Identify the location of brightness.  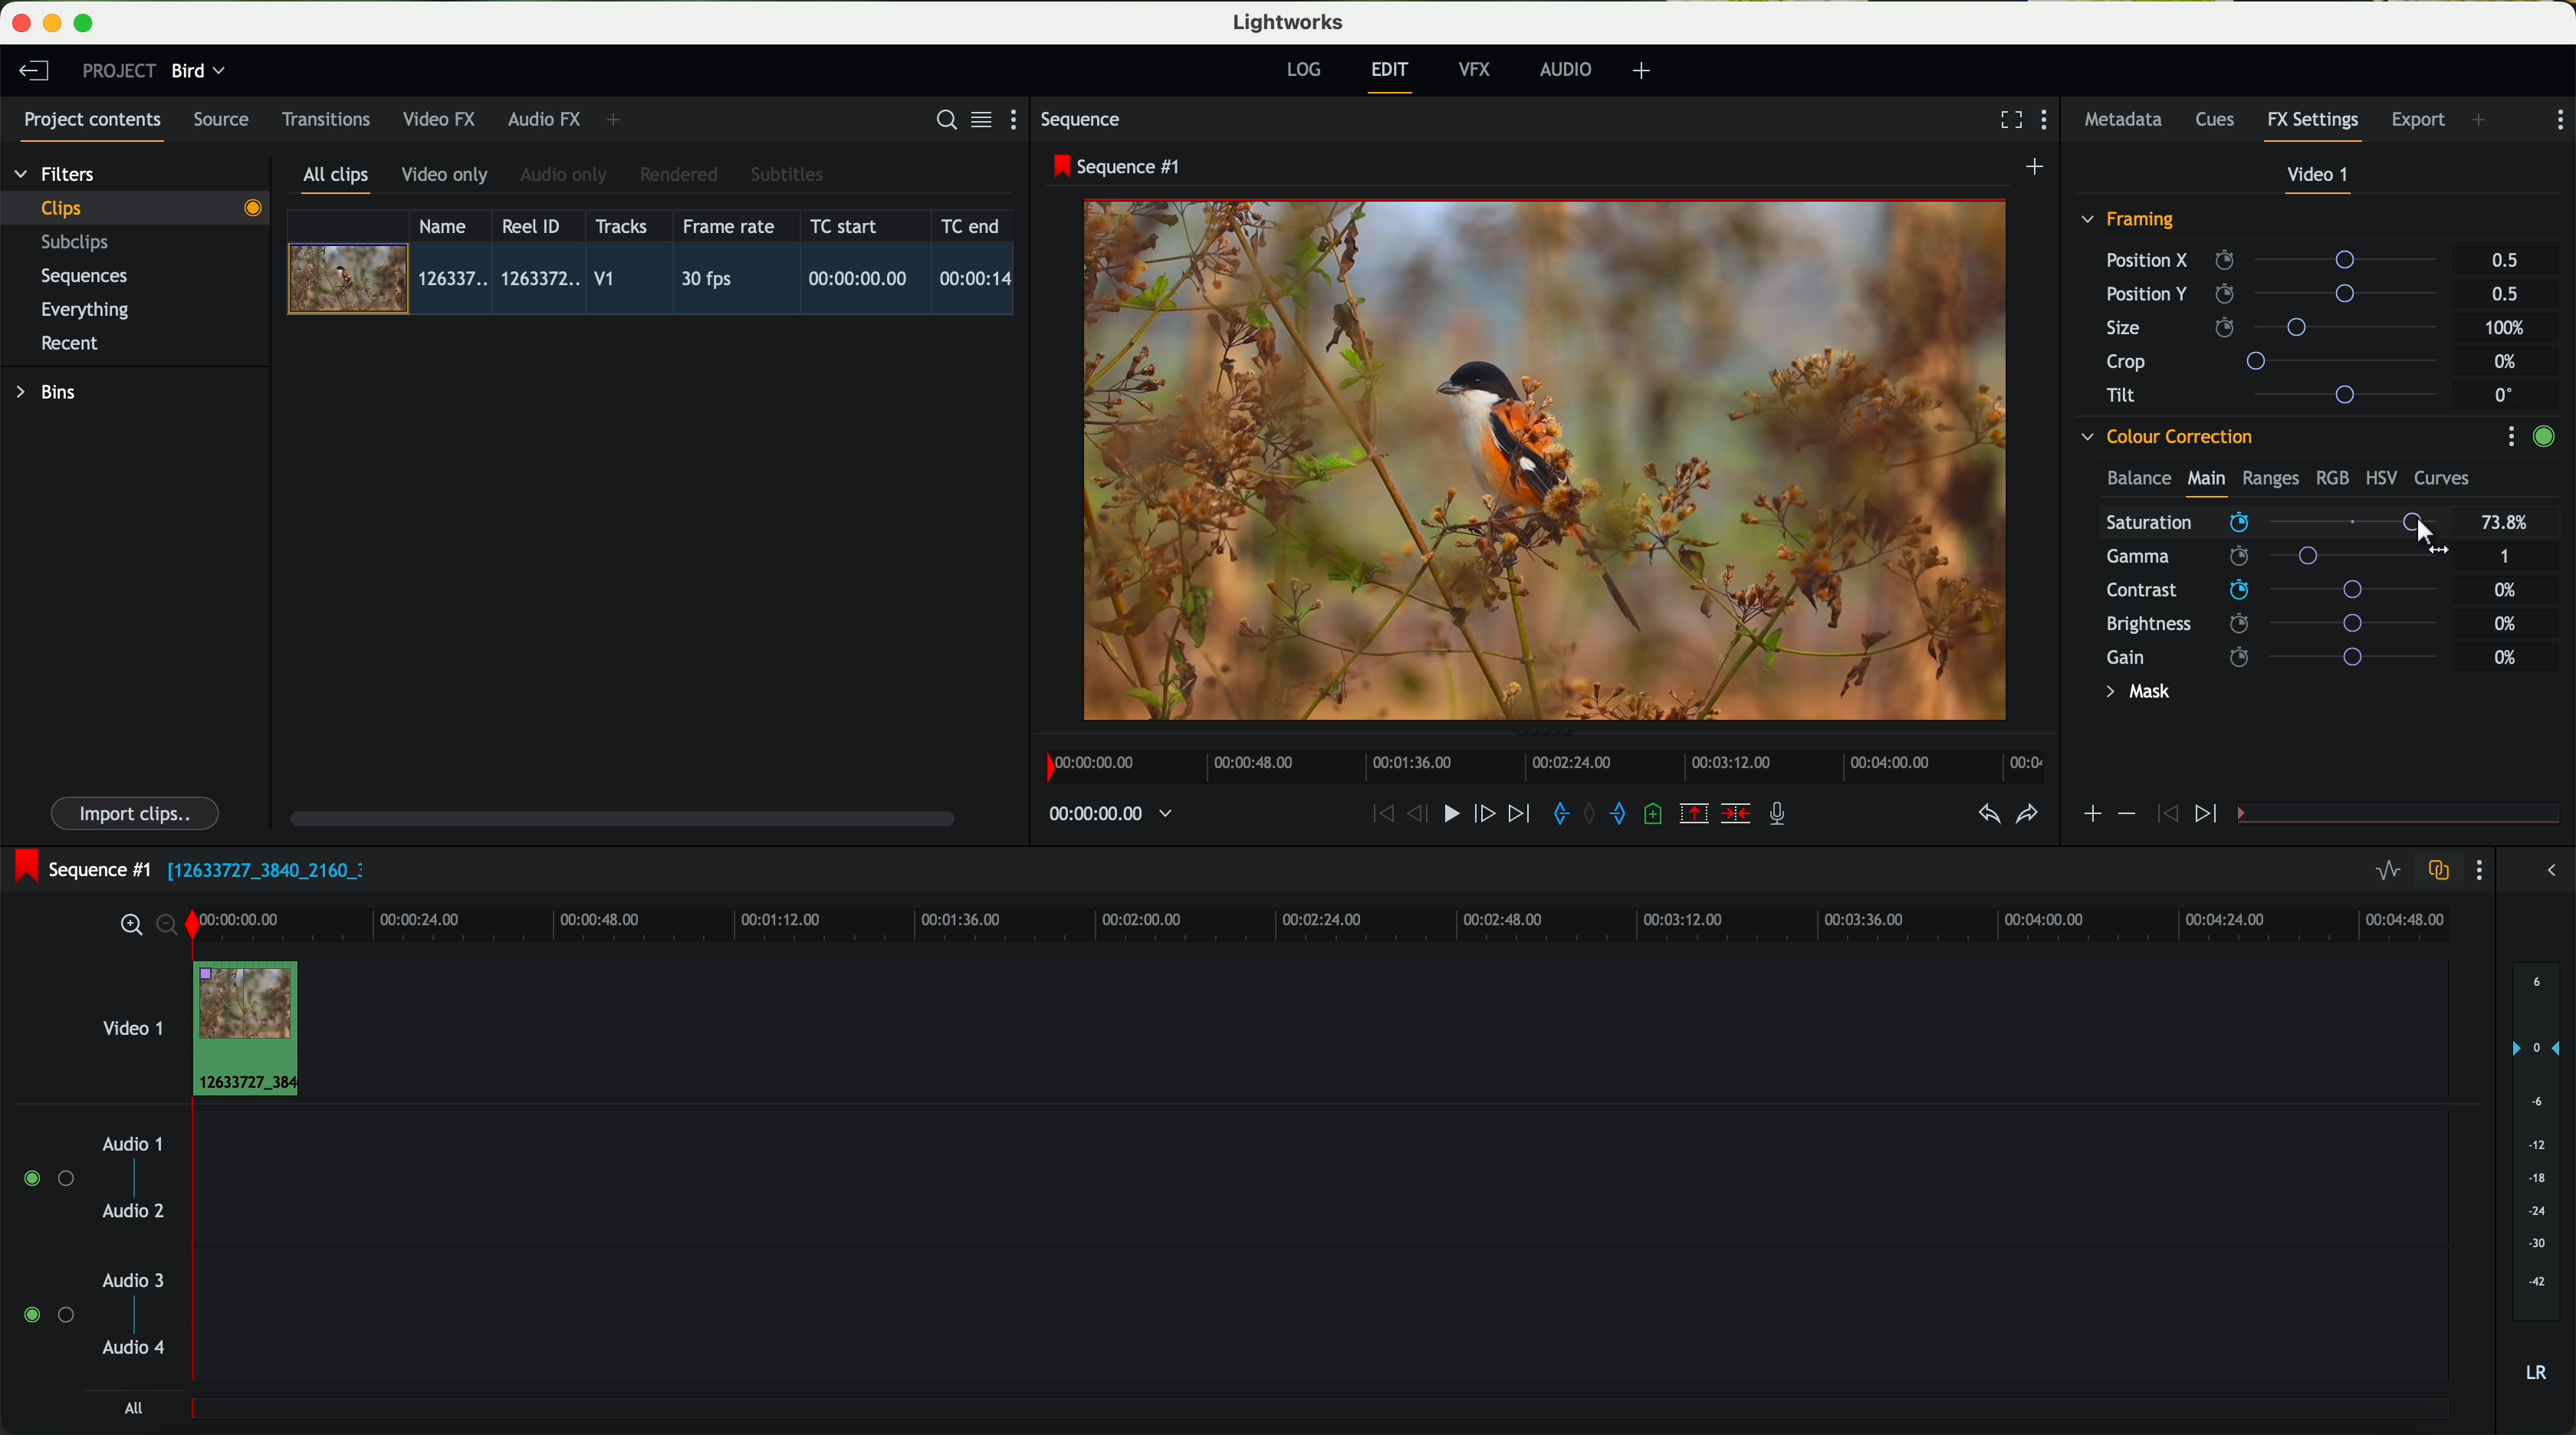
(2284, 624).